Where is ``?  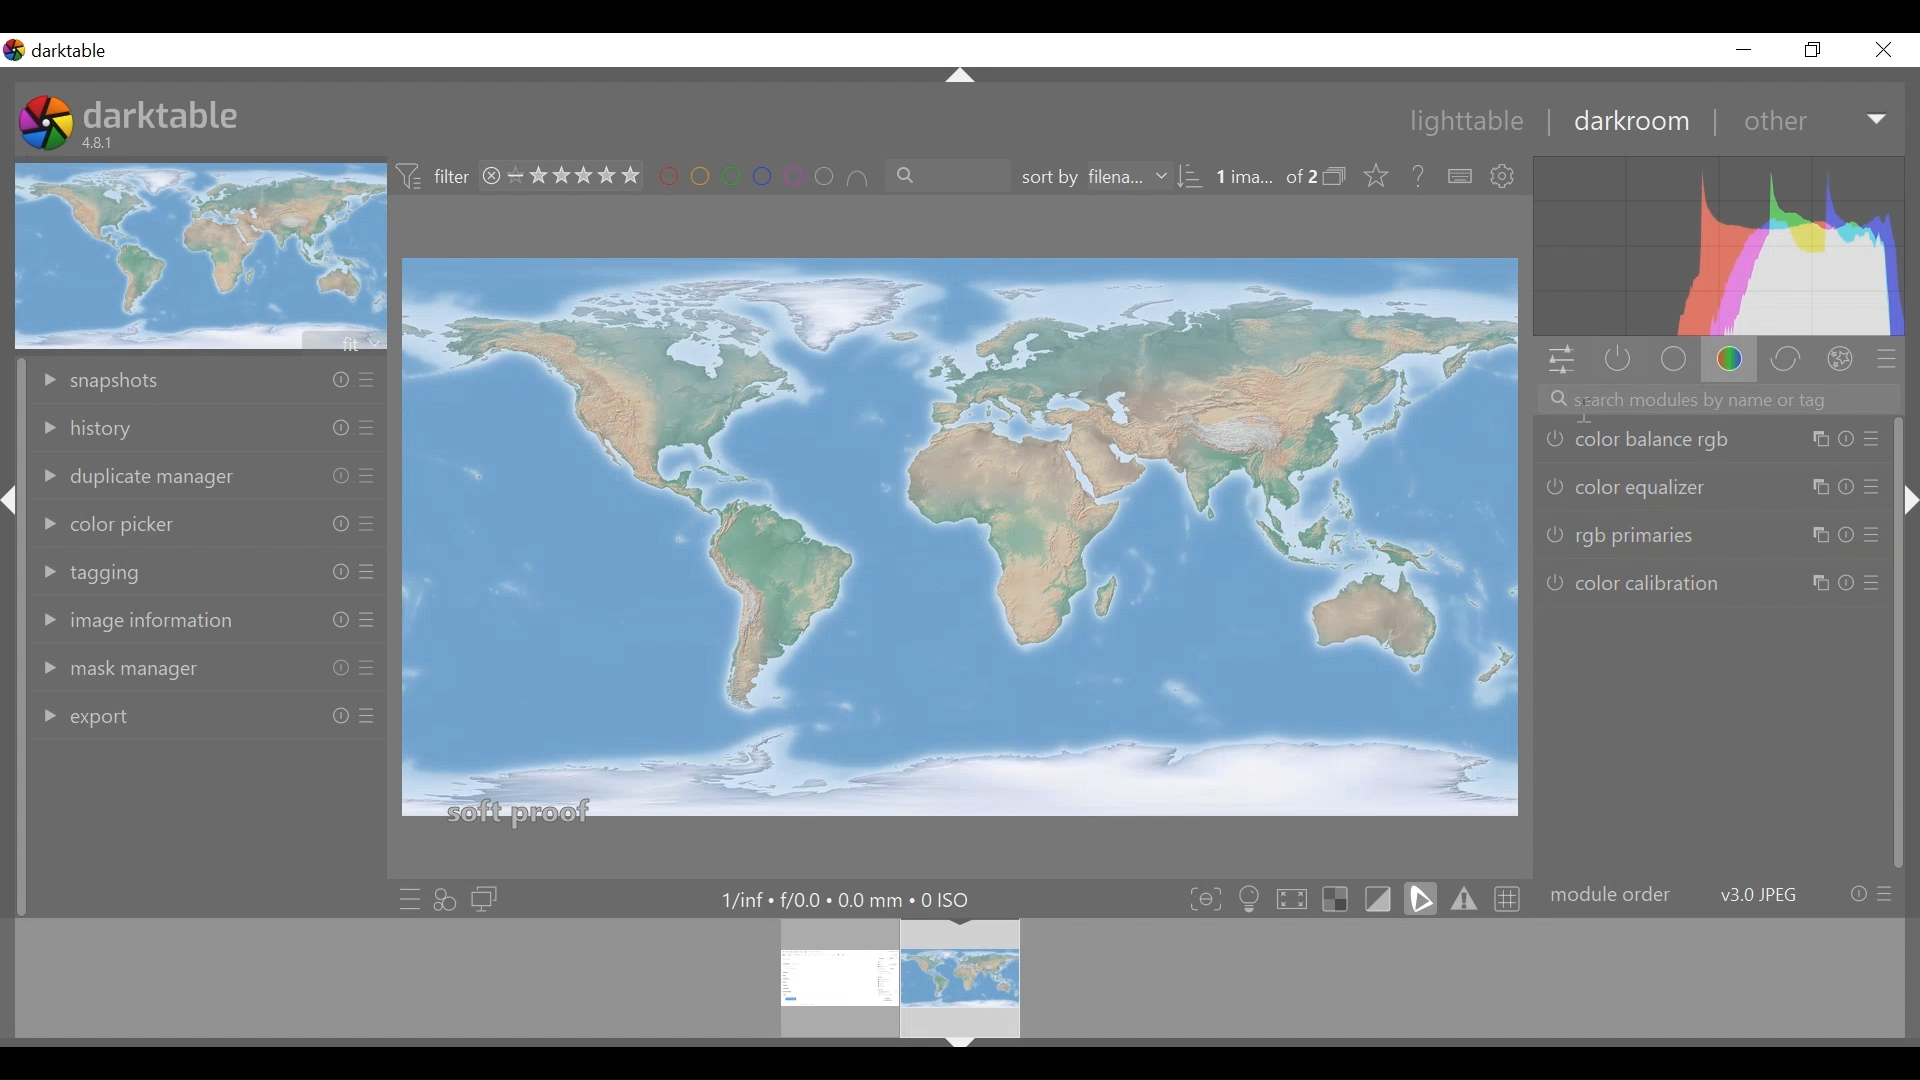  is located at coordinates (366, 573).